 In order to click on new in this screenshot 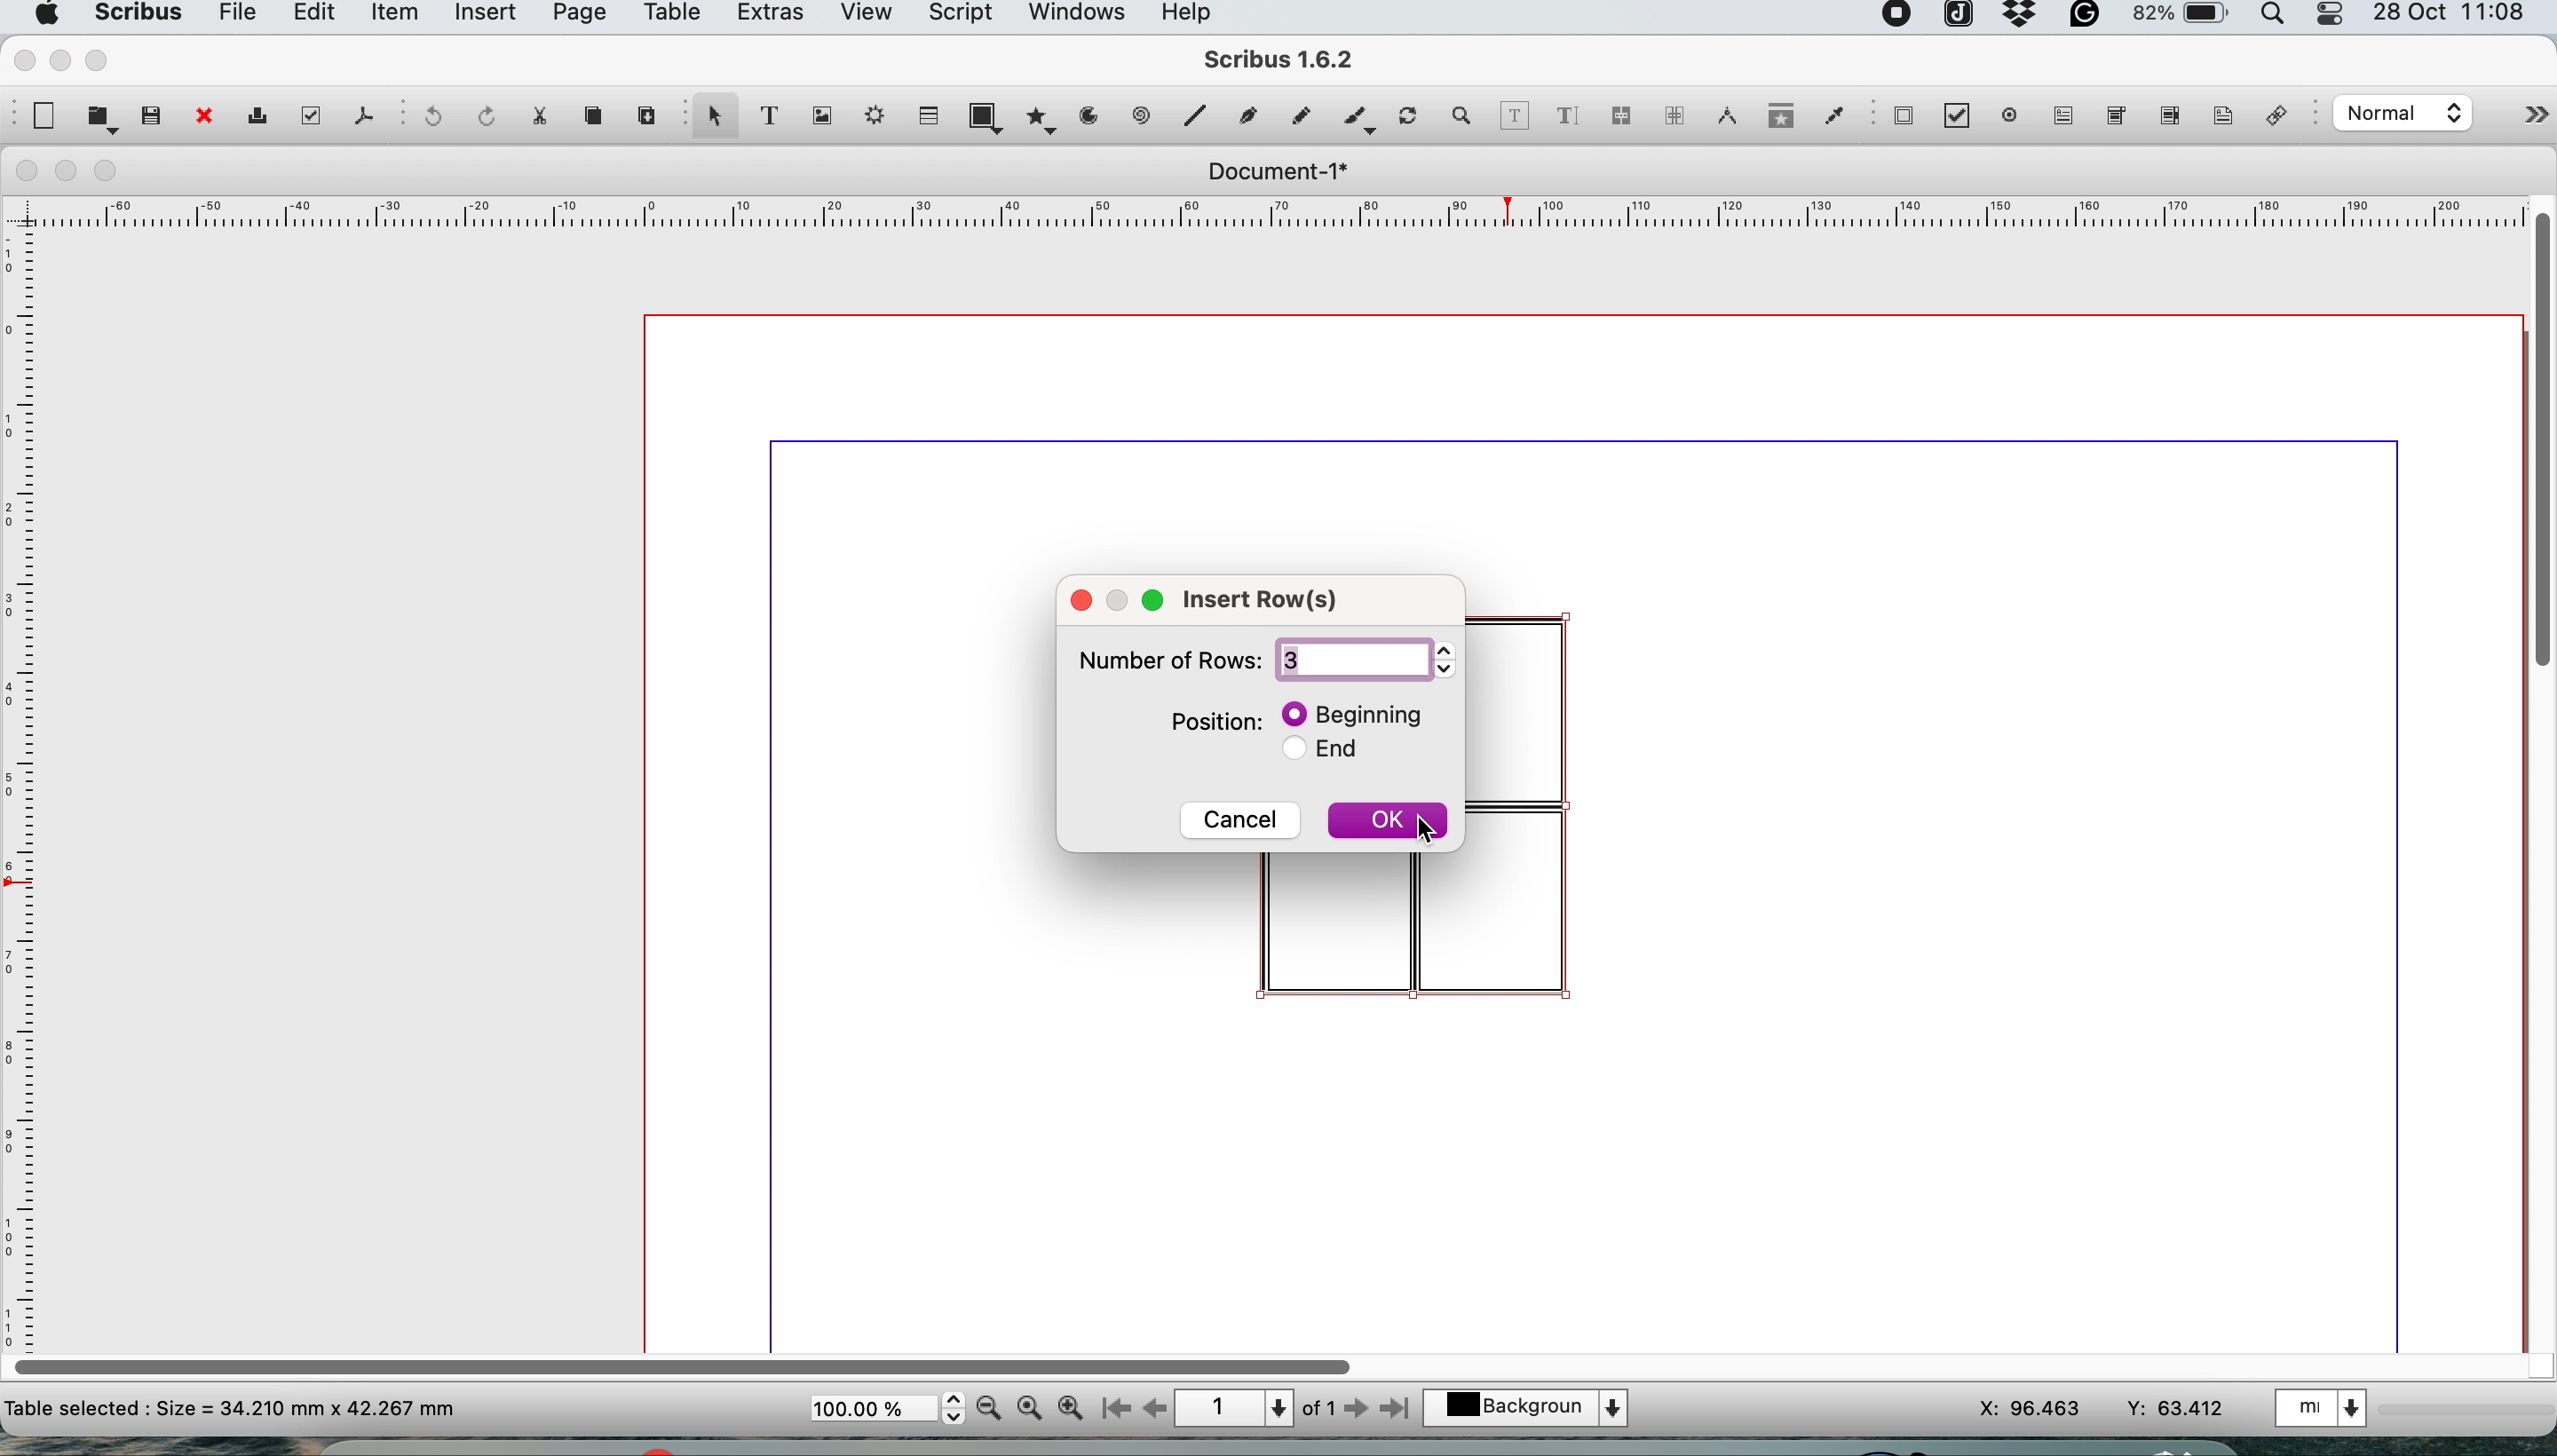, I will do `click(41, 116)`.